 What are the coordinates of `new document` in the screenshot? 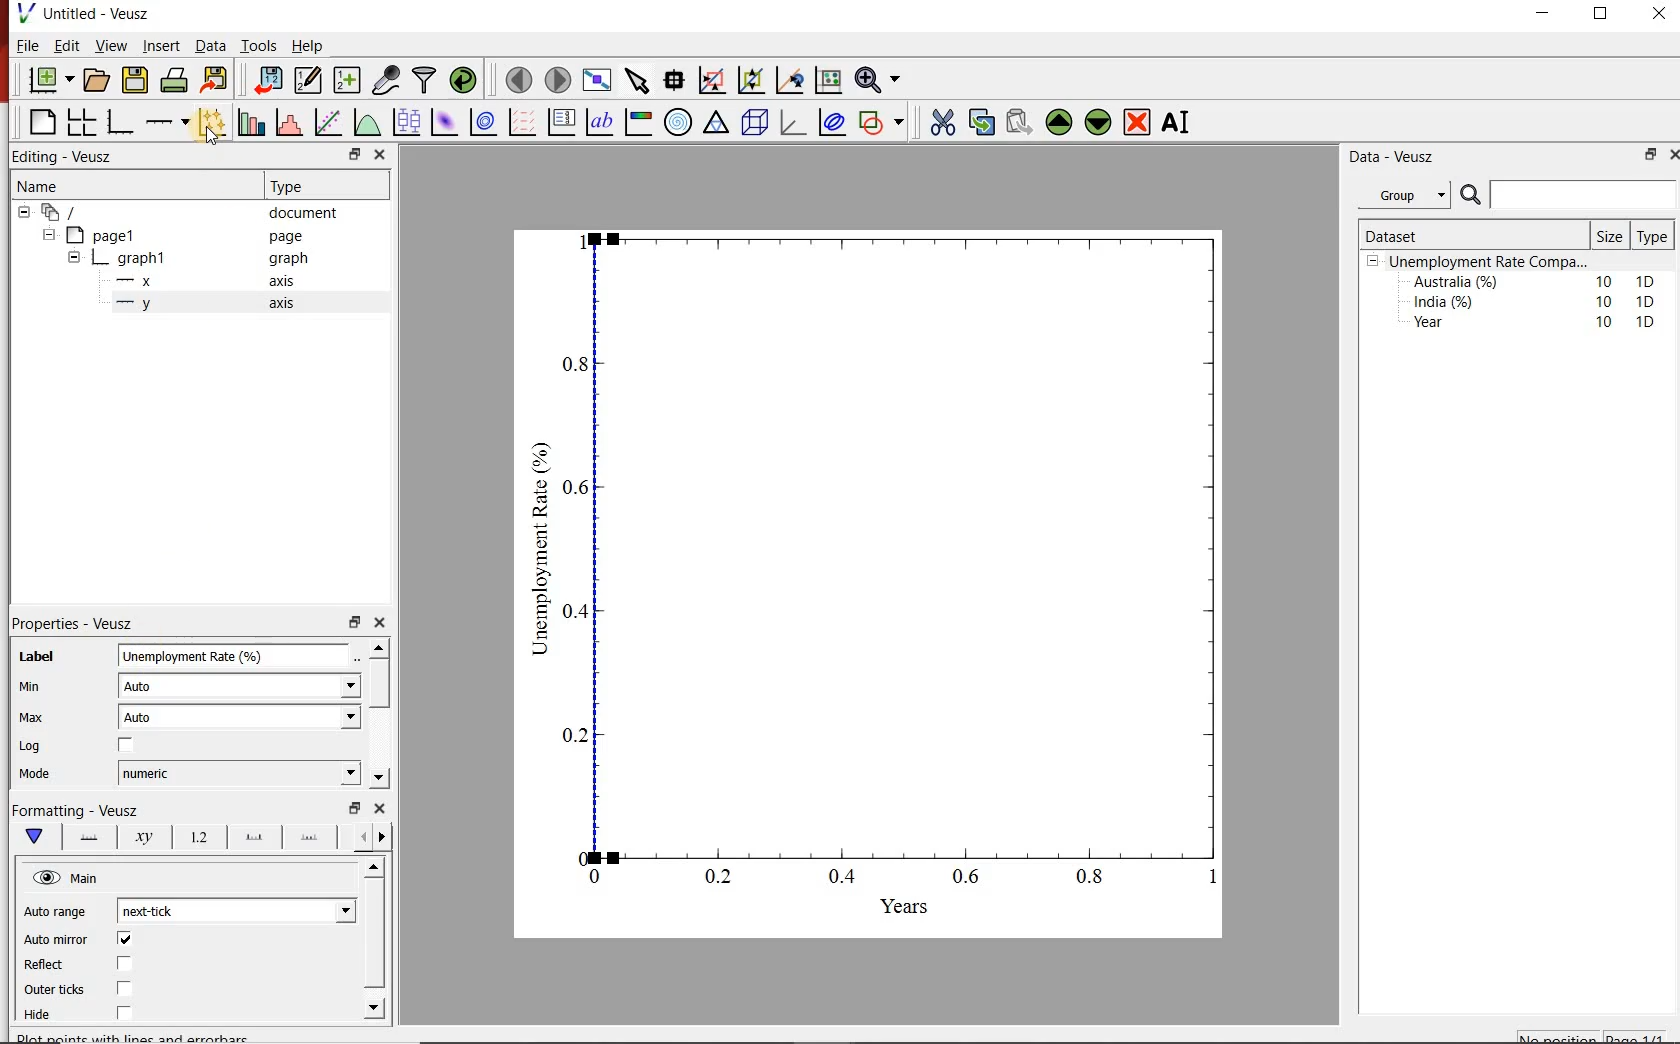 It's located at (52, 79).